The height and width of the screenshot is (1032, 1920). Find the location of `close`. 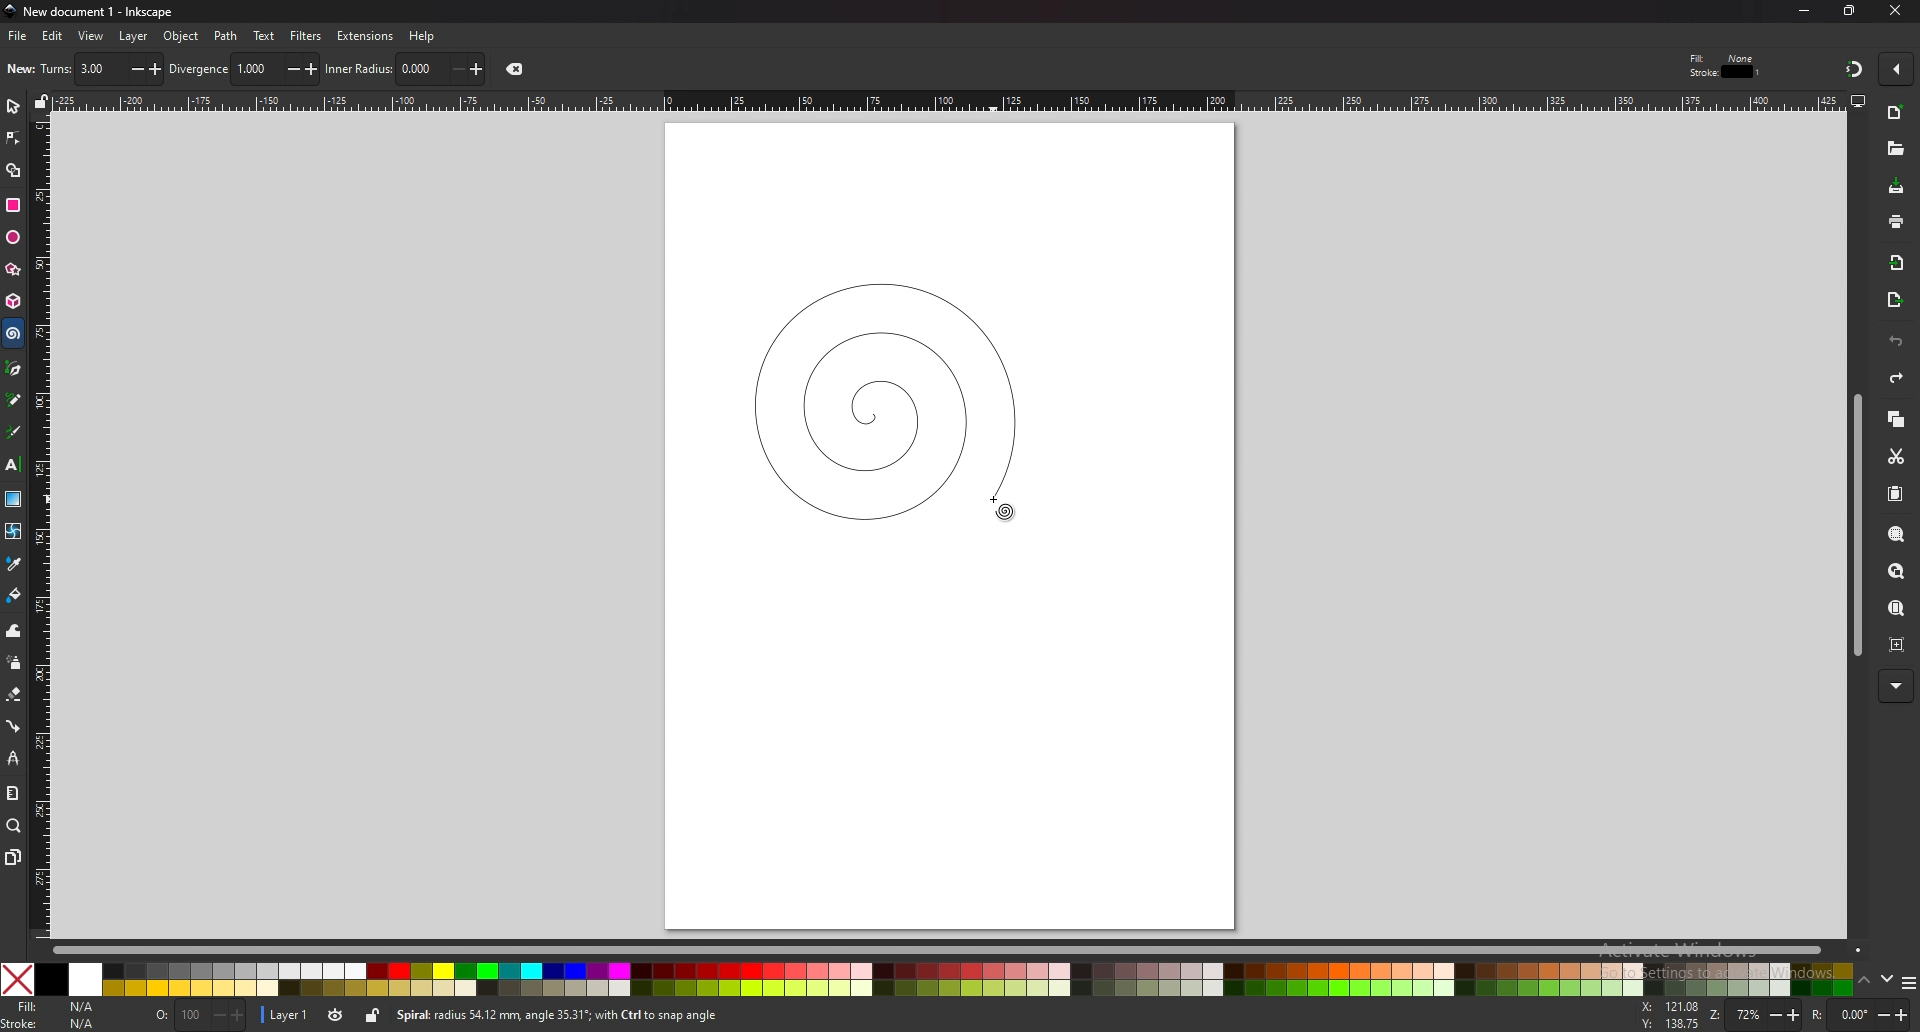

close is located at coordinates (1895, 11).